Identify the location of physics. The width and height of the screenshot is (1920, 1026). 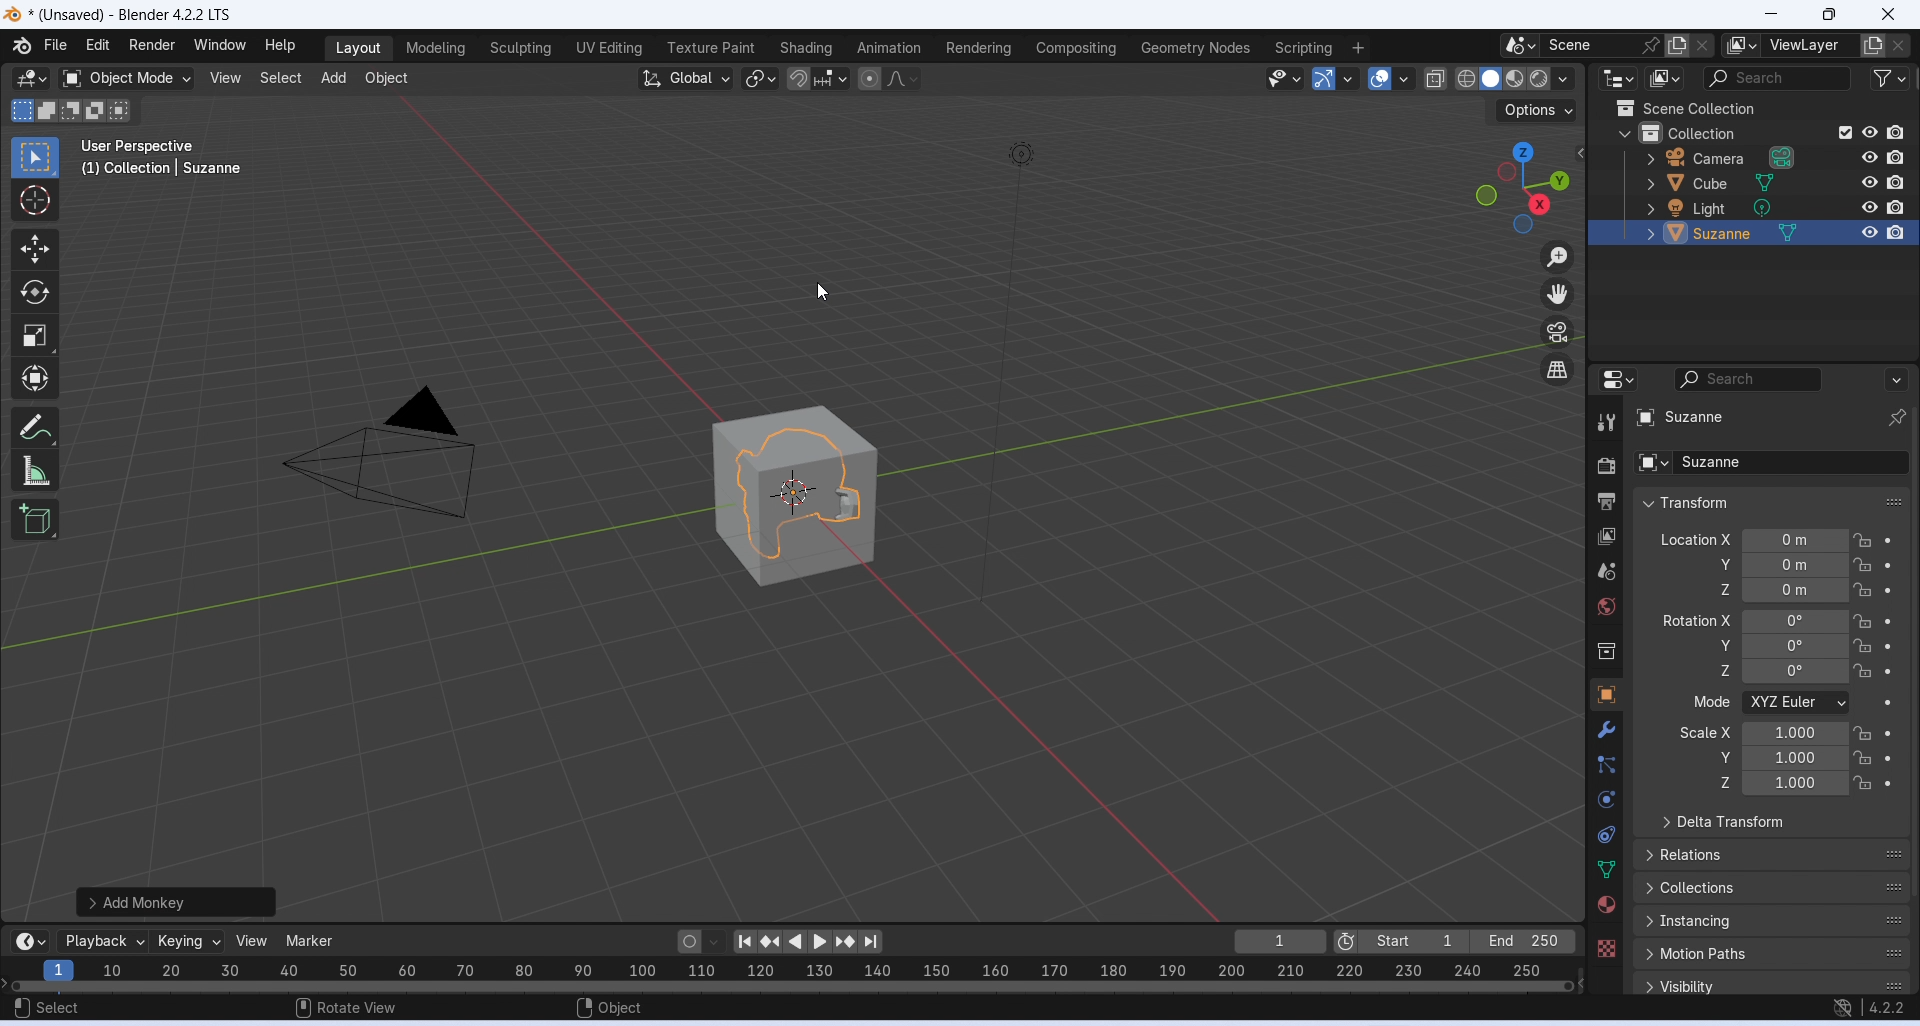
(1609, 799).